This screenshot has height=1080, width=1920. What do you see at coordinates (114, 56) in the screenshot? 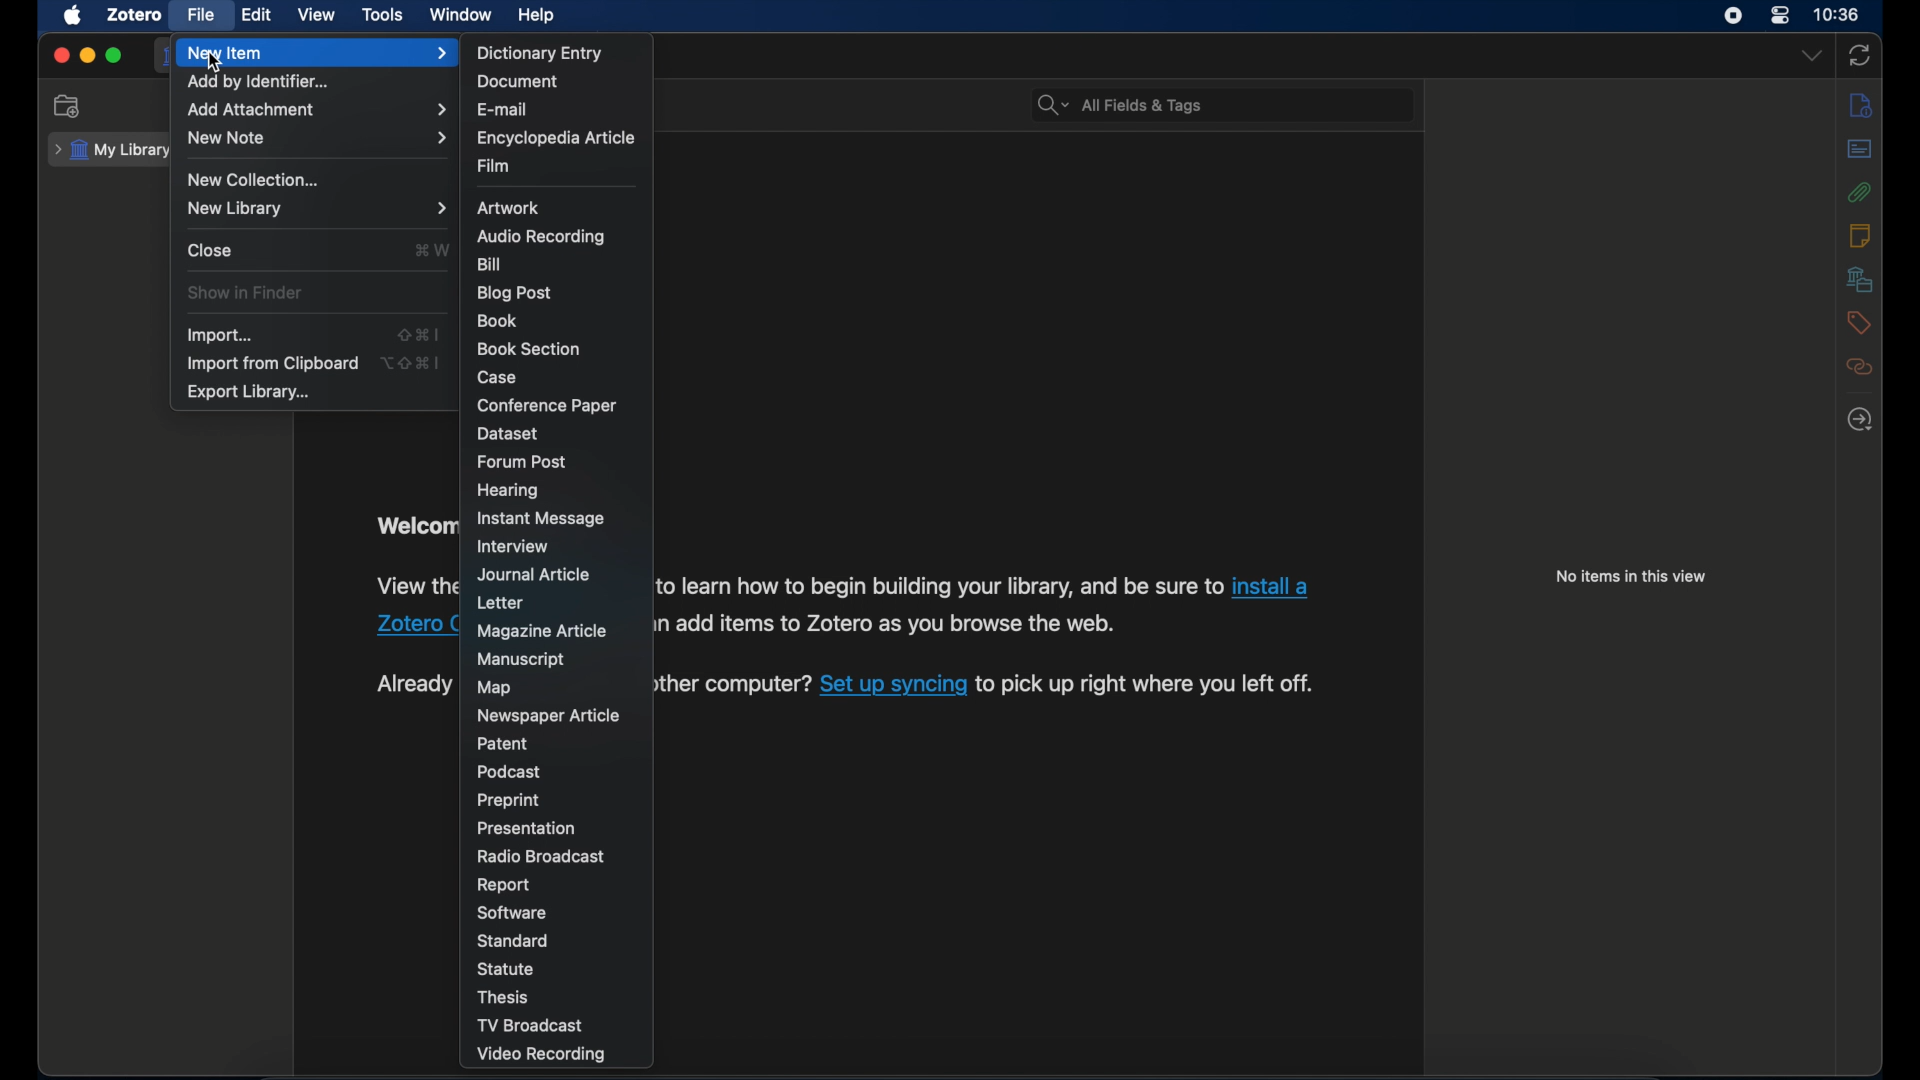
I see `maximize` at bounding box center [114, 56].